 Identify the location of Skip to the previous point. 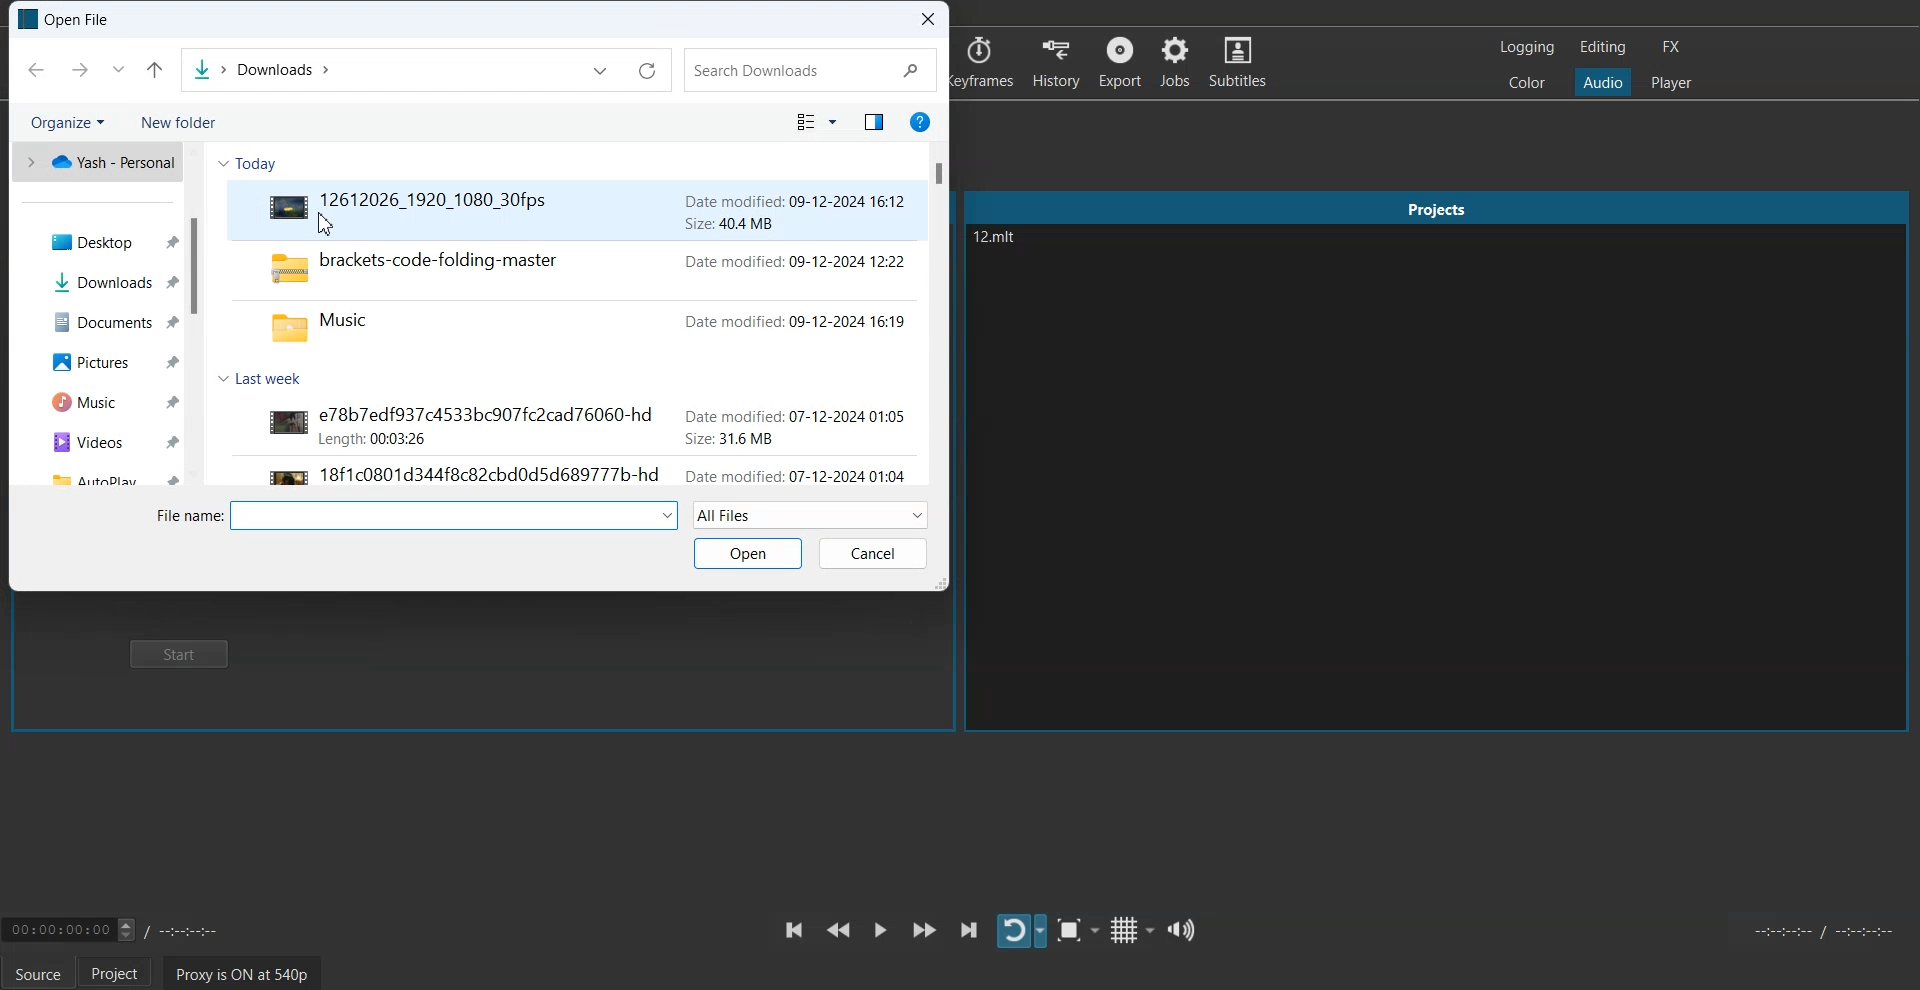
(792, 929).